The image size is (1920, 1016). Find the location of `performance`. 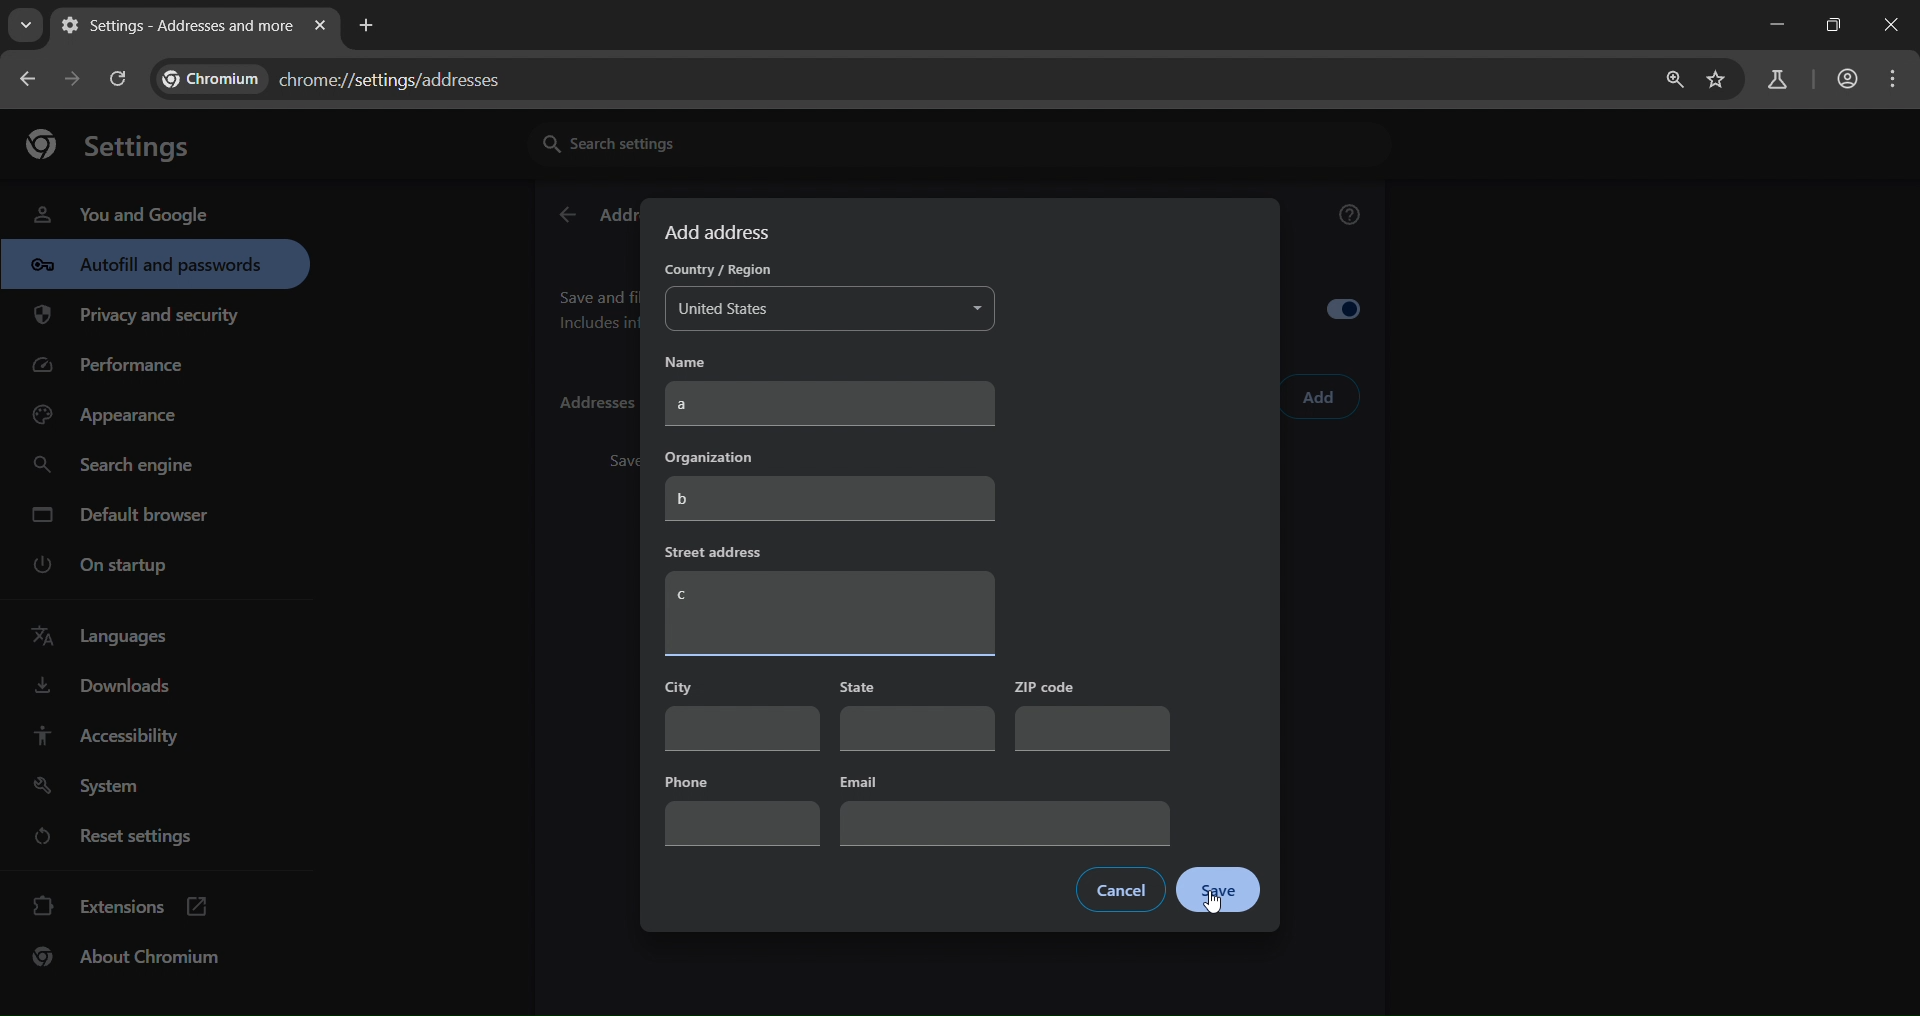

performance is located at coordinates (116, 370).